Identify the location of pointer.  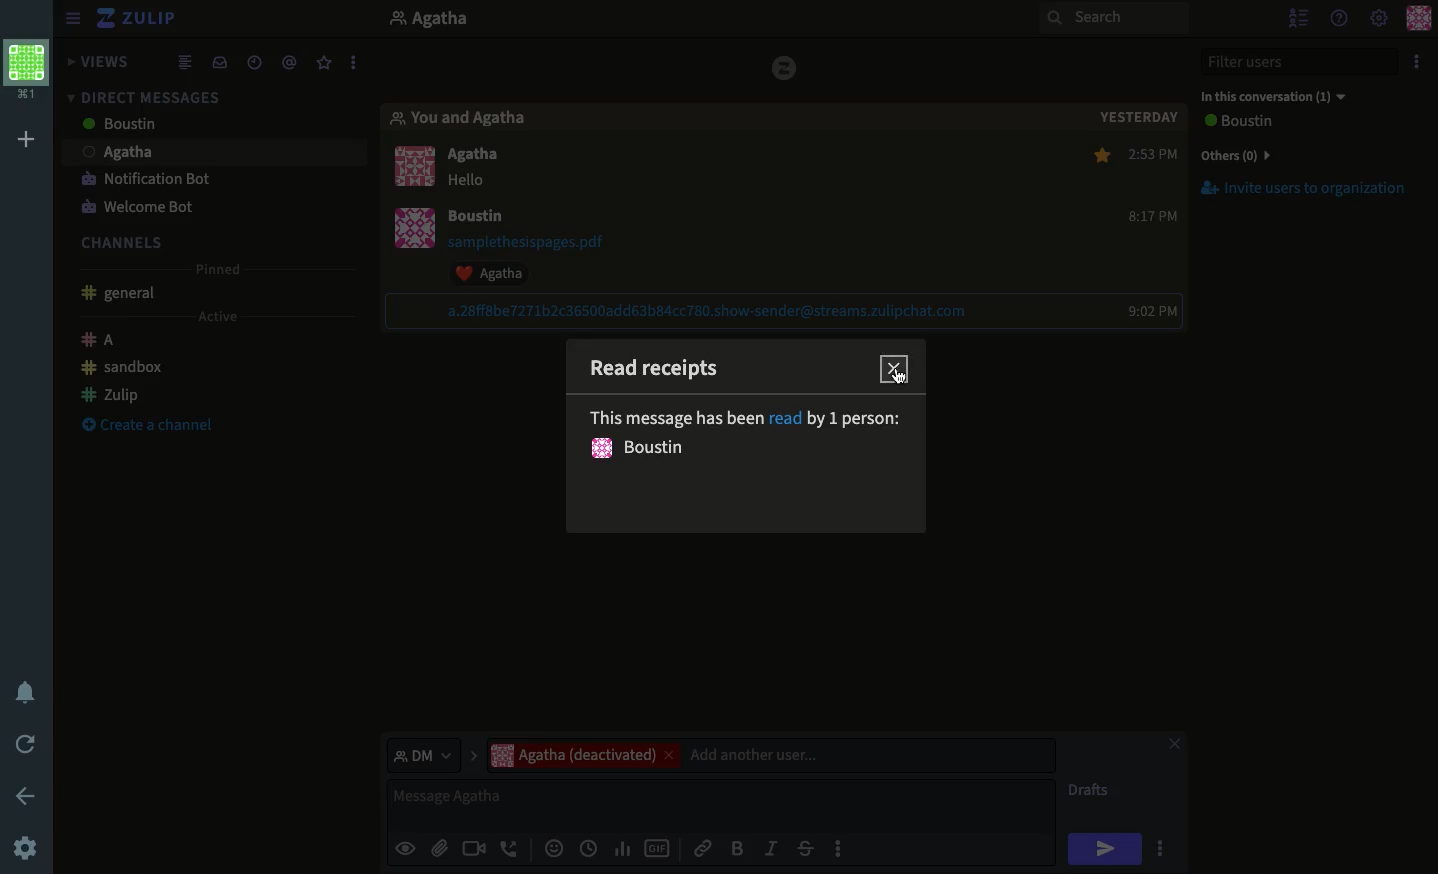
(895, 380).